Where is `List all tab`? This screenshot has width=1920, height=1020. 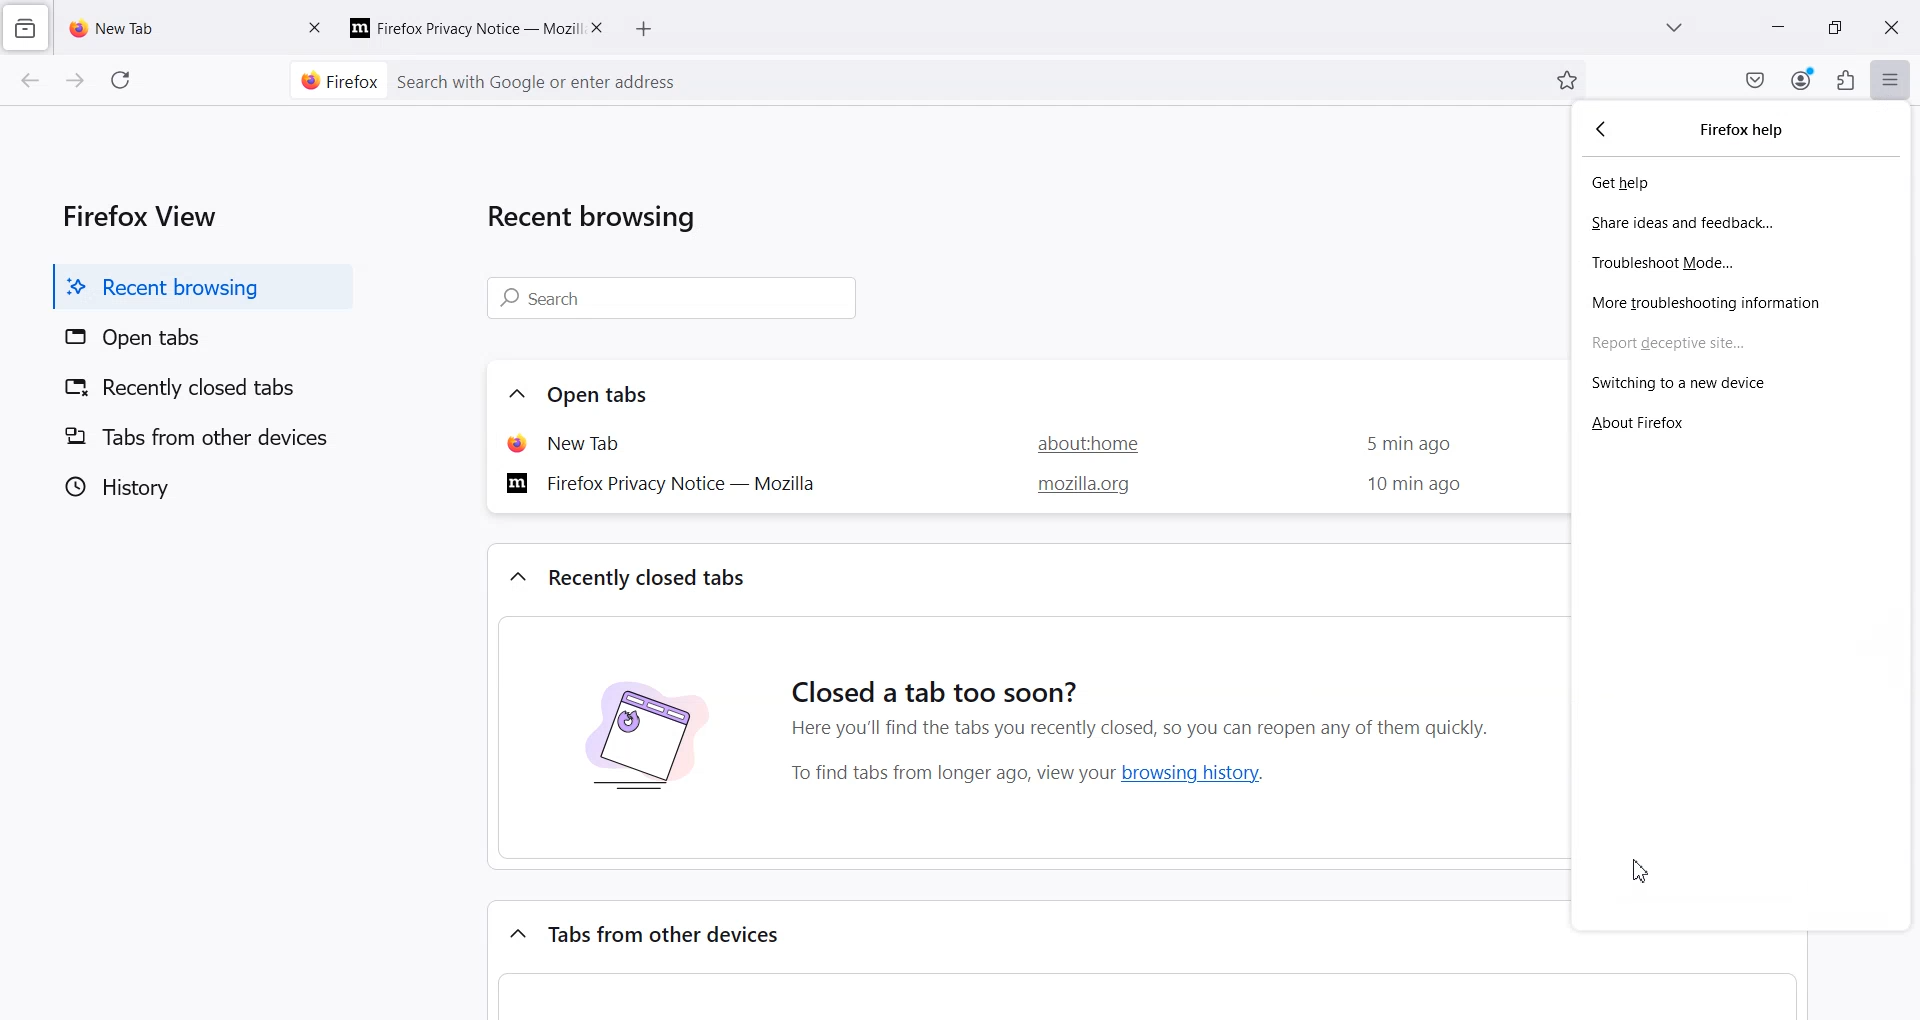
List all tab is located at coordinates (1675, 29).